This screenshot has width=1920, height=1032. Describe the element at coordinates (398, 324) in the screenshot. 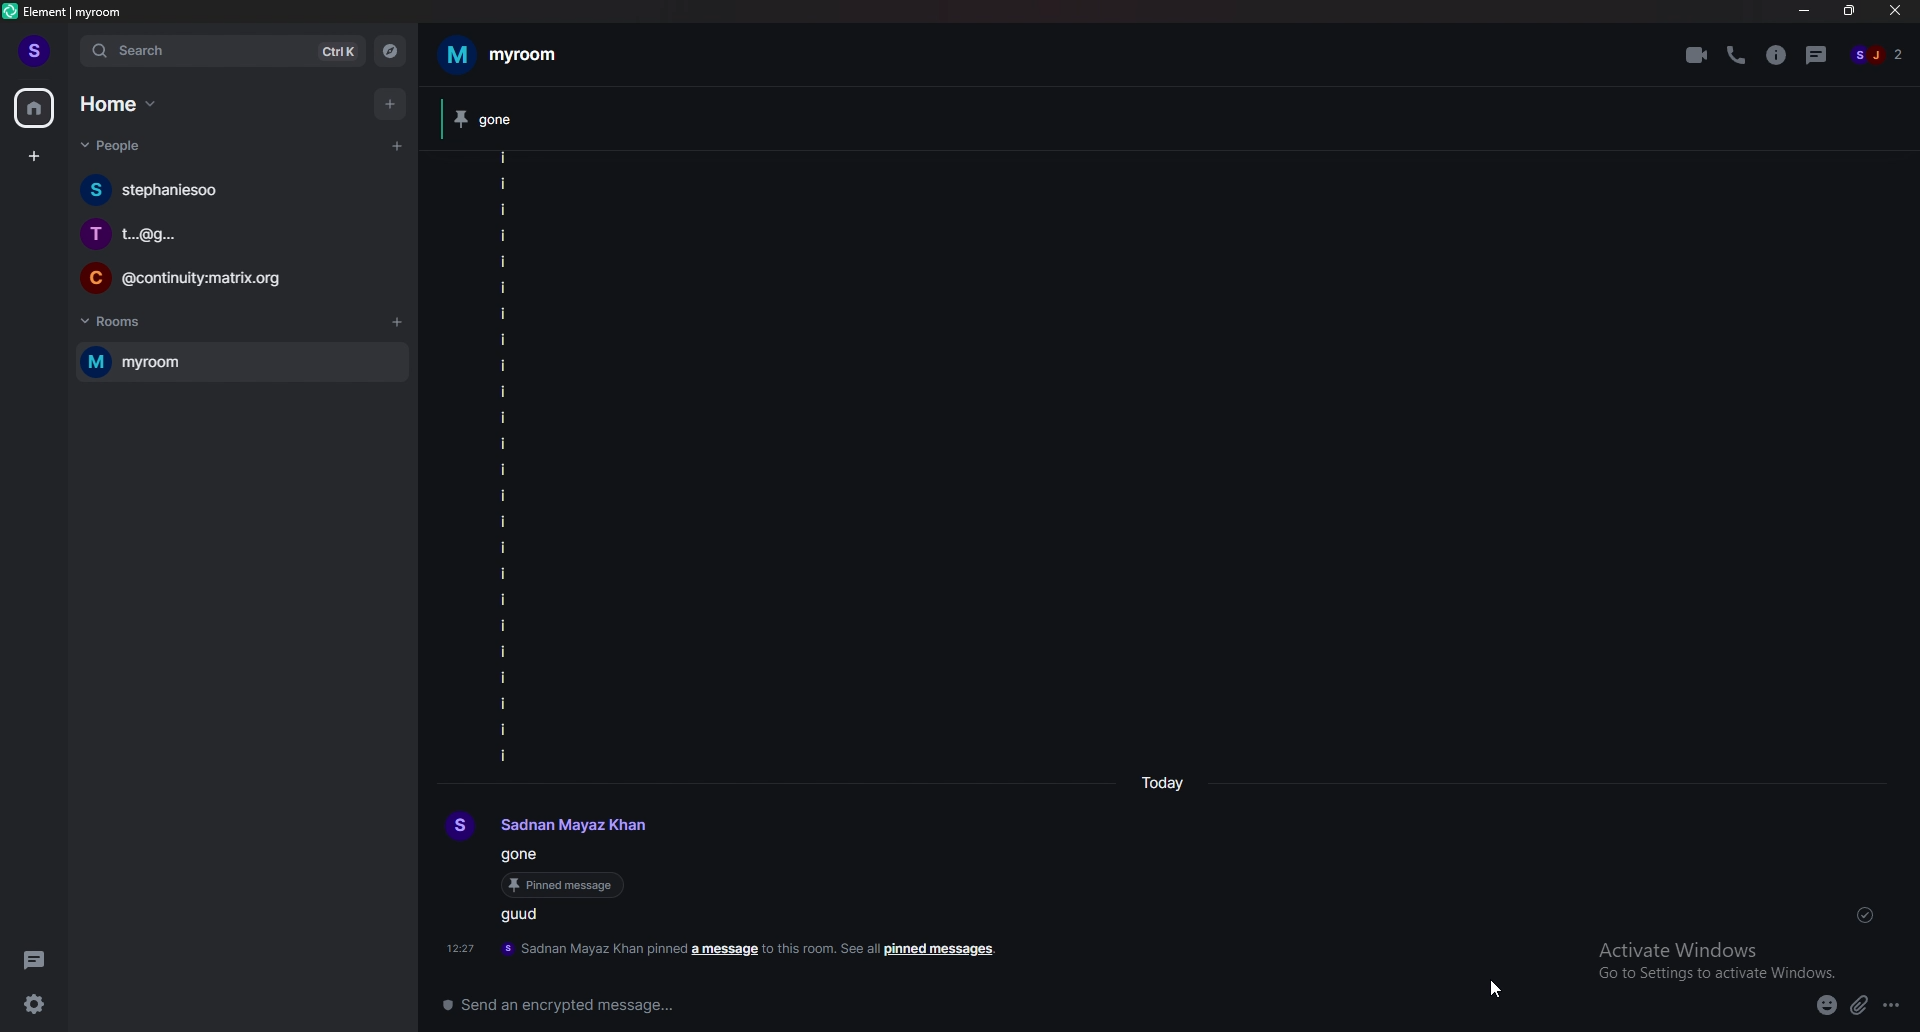

I see `create room` at that location.